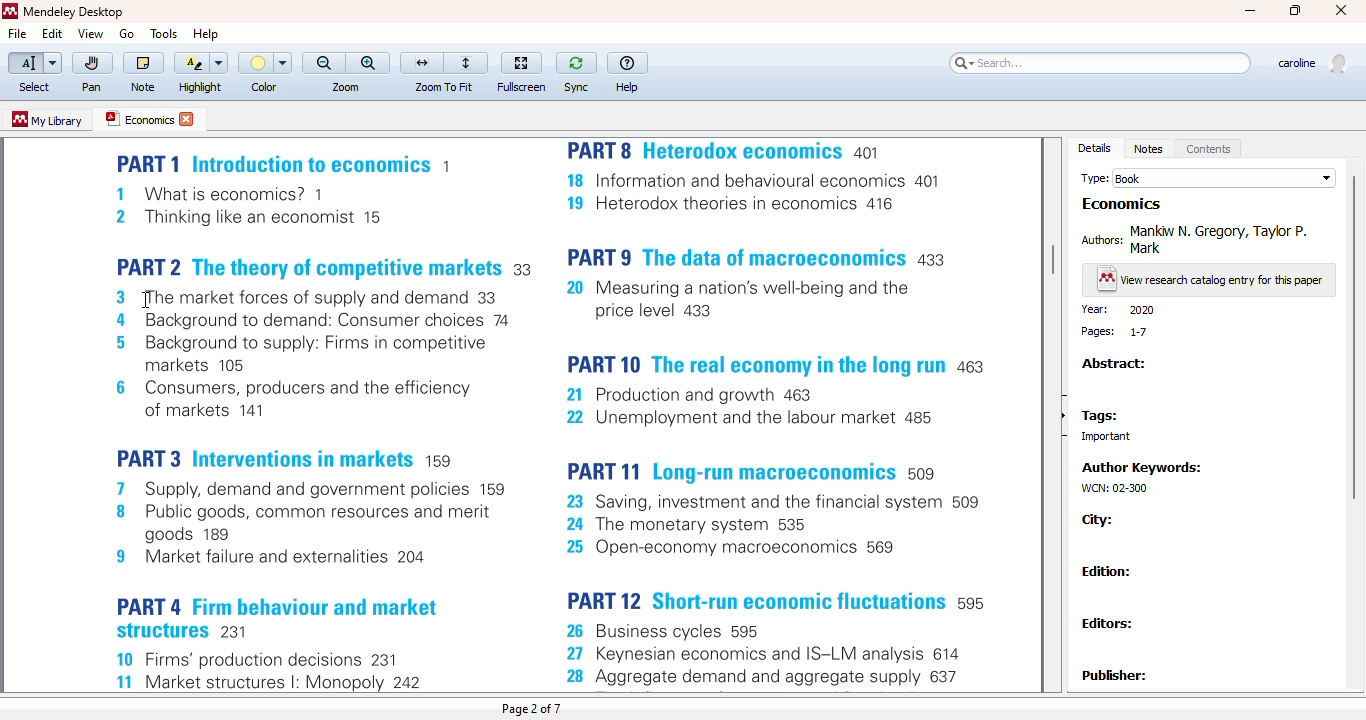 The image size is (1366, 720). I want to click on pan, so click(91, 87).